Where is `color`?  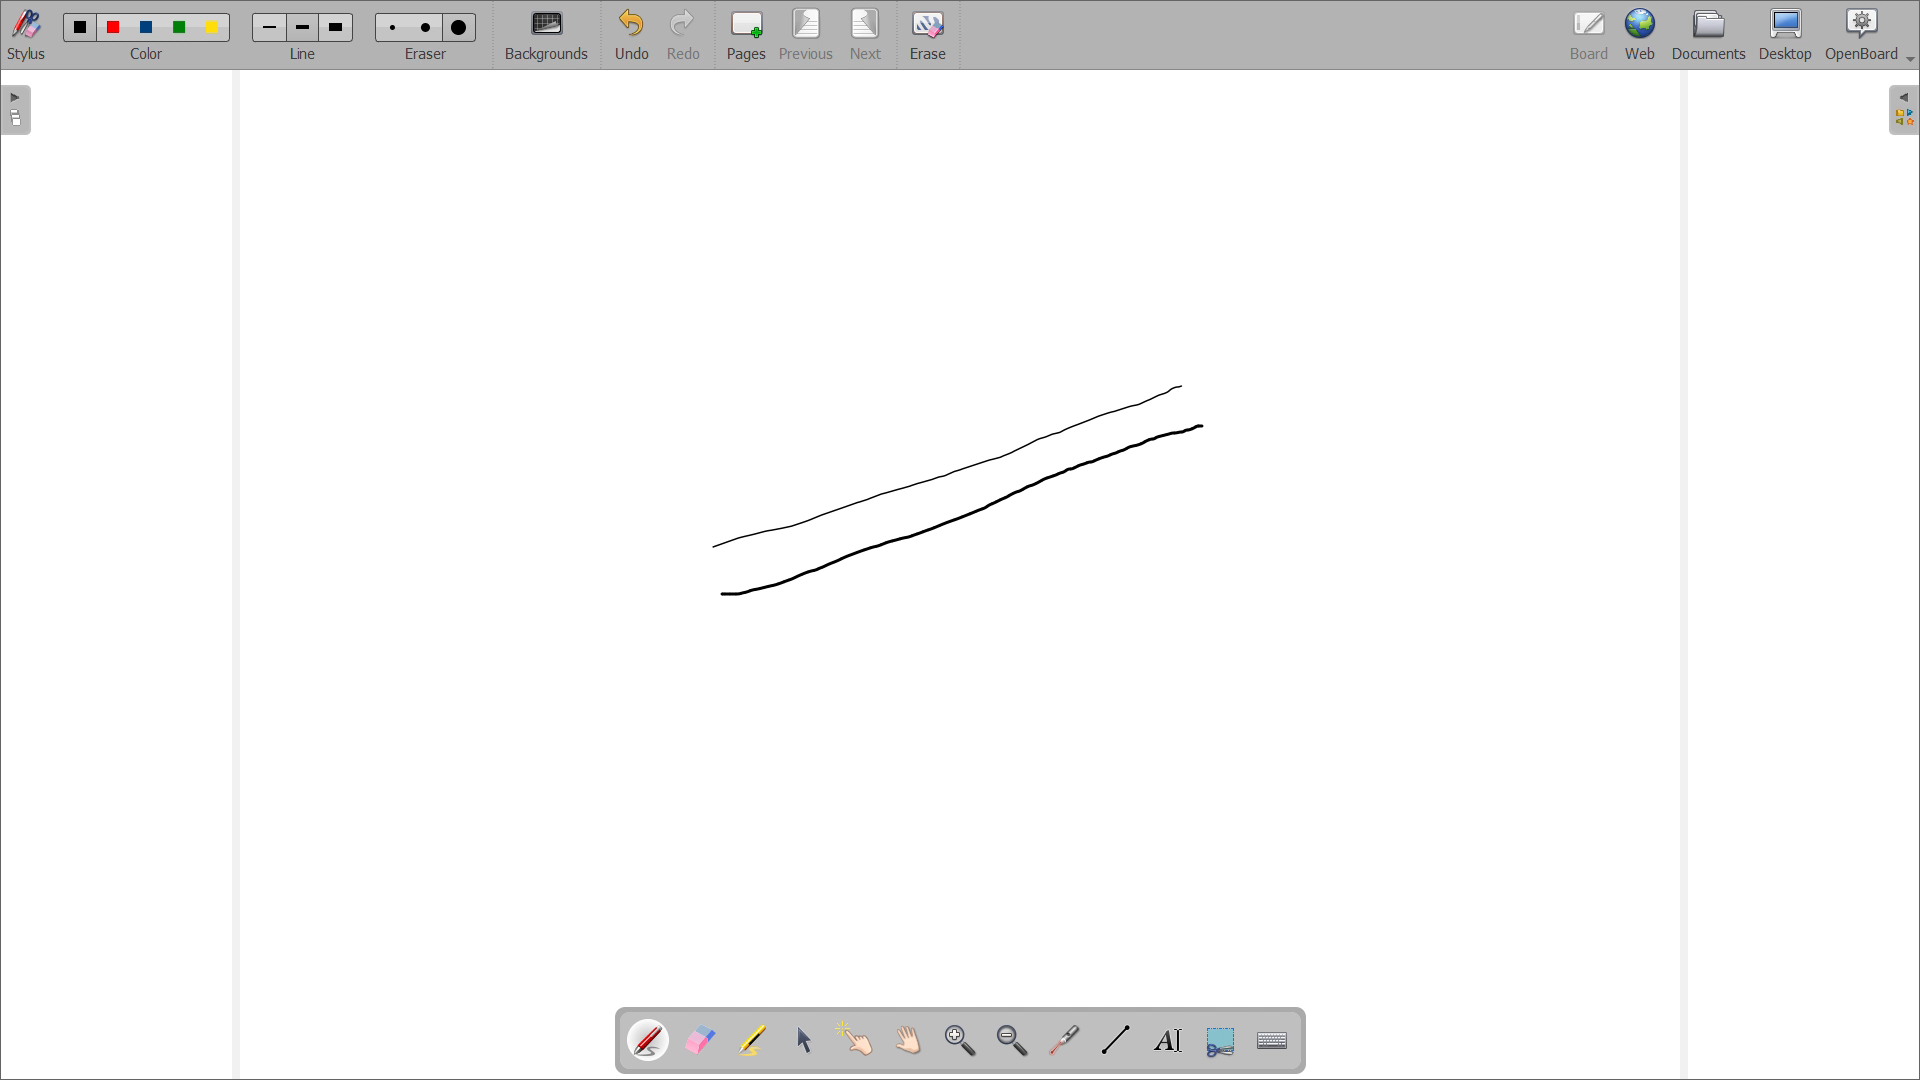 color is located at coordinates (81, 26).